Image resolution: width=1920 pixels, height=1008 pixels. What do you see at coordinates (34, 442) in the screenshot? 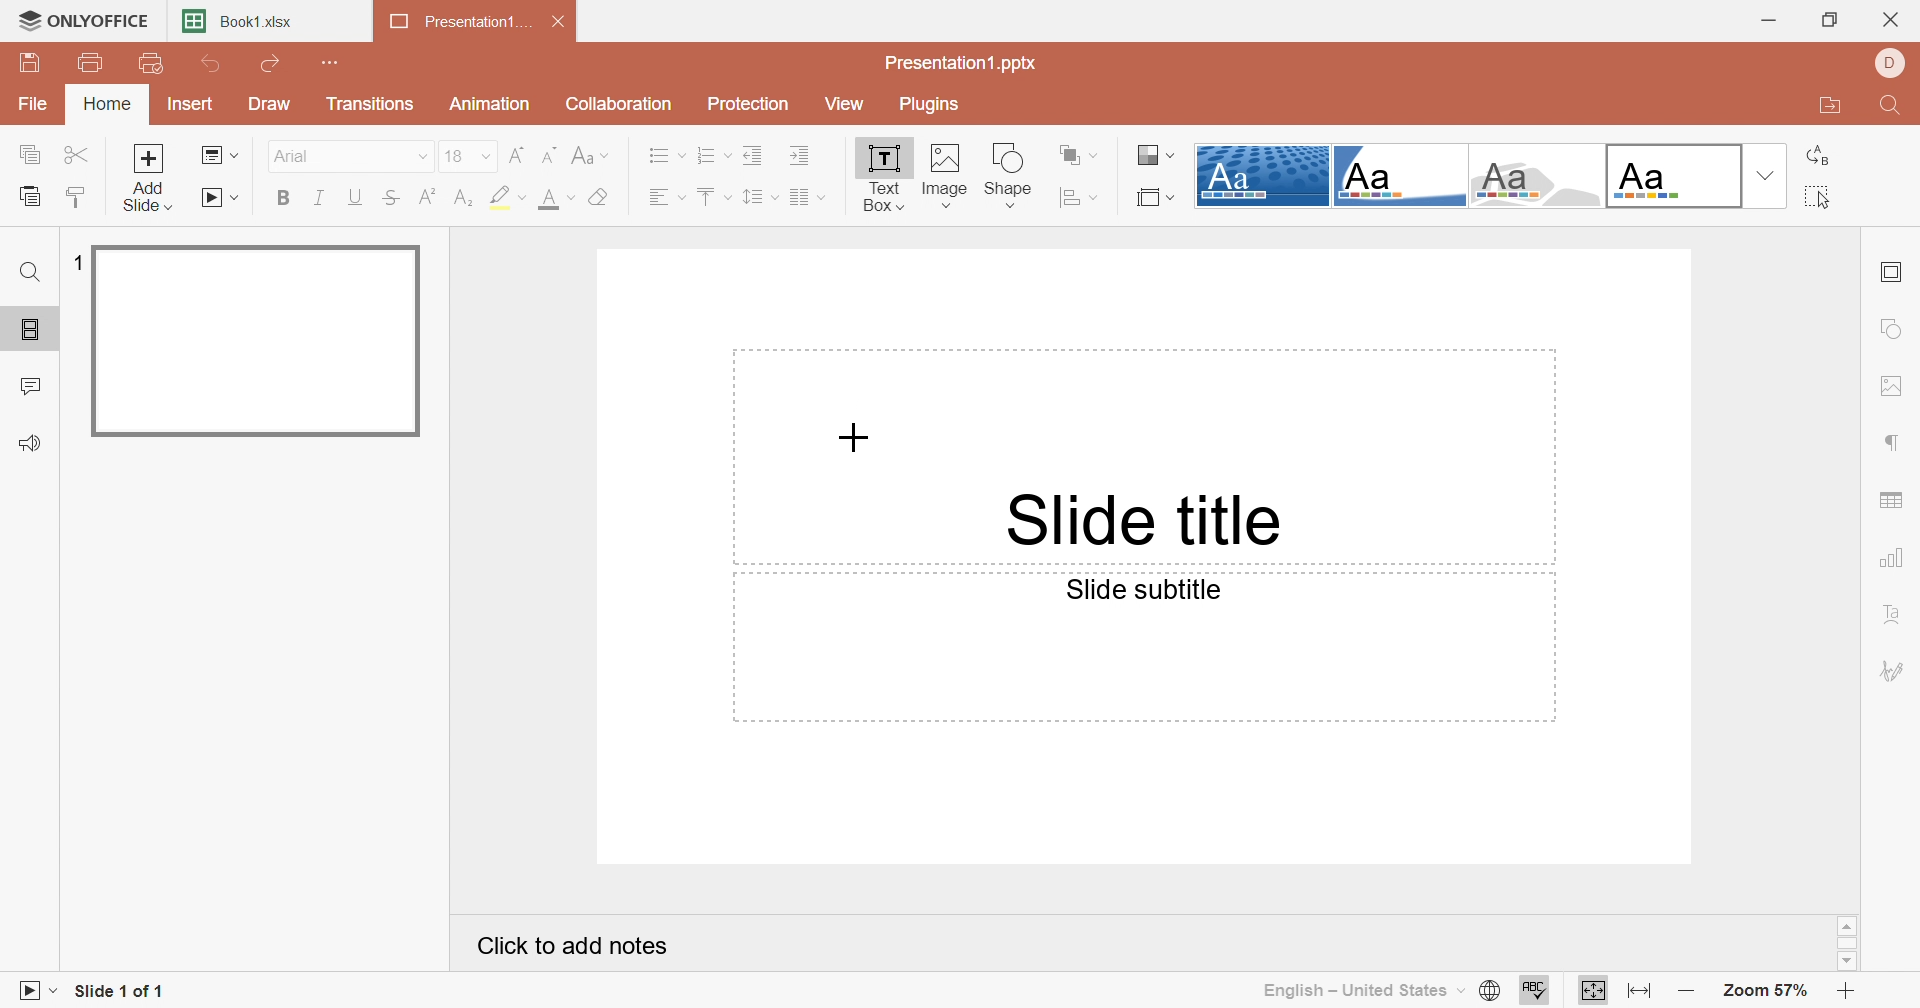
I see `Feedback & Support` at bounding box center [34, 442].